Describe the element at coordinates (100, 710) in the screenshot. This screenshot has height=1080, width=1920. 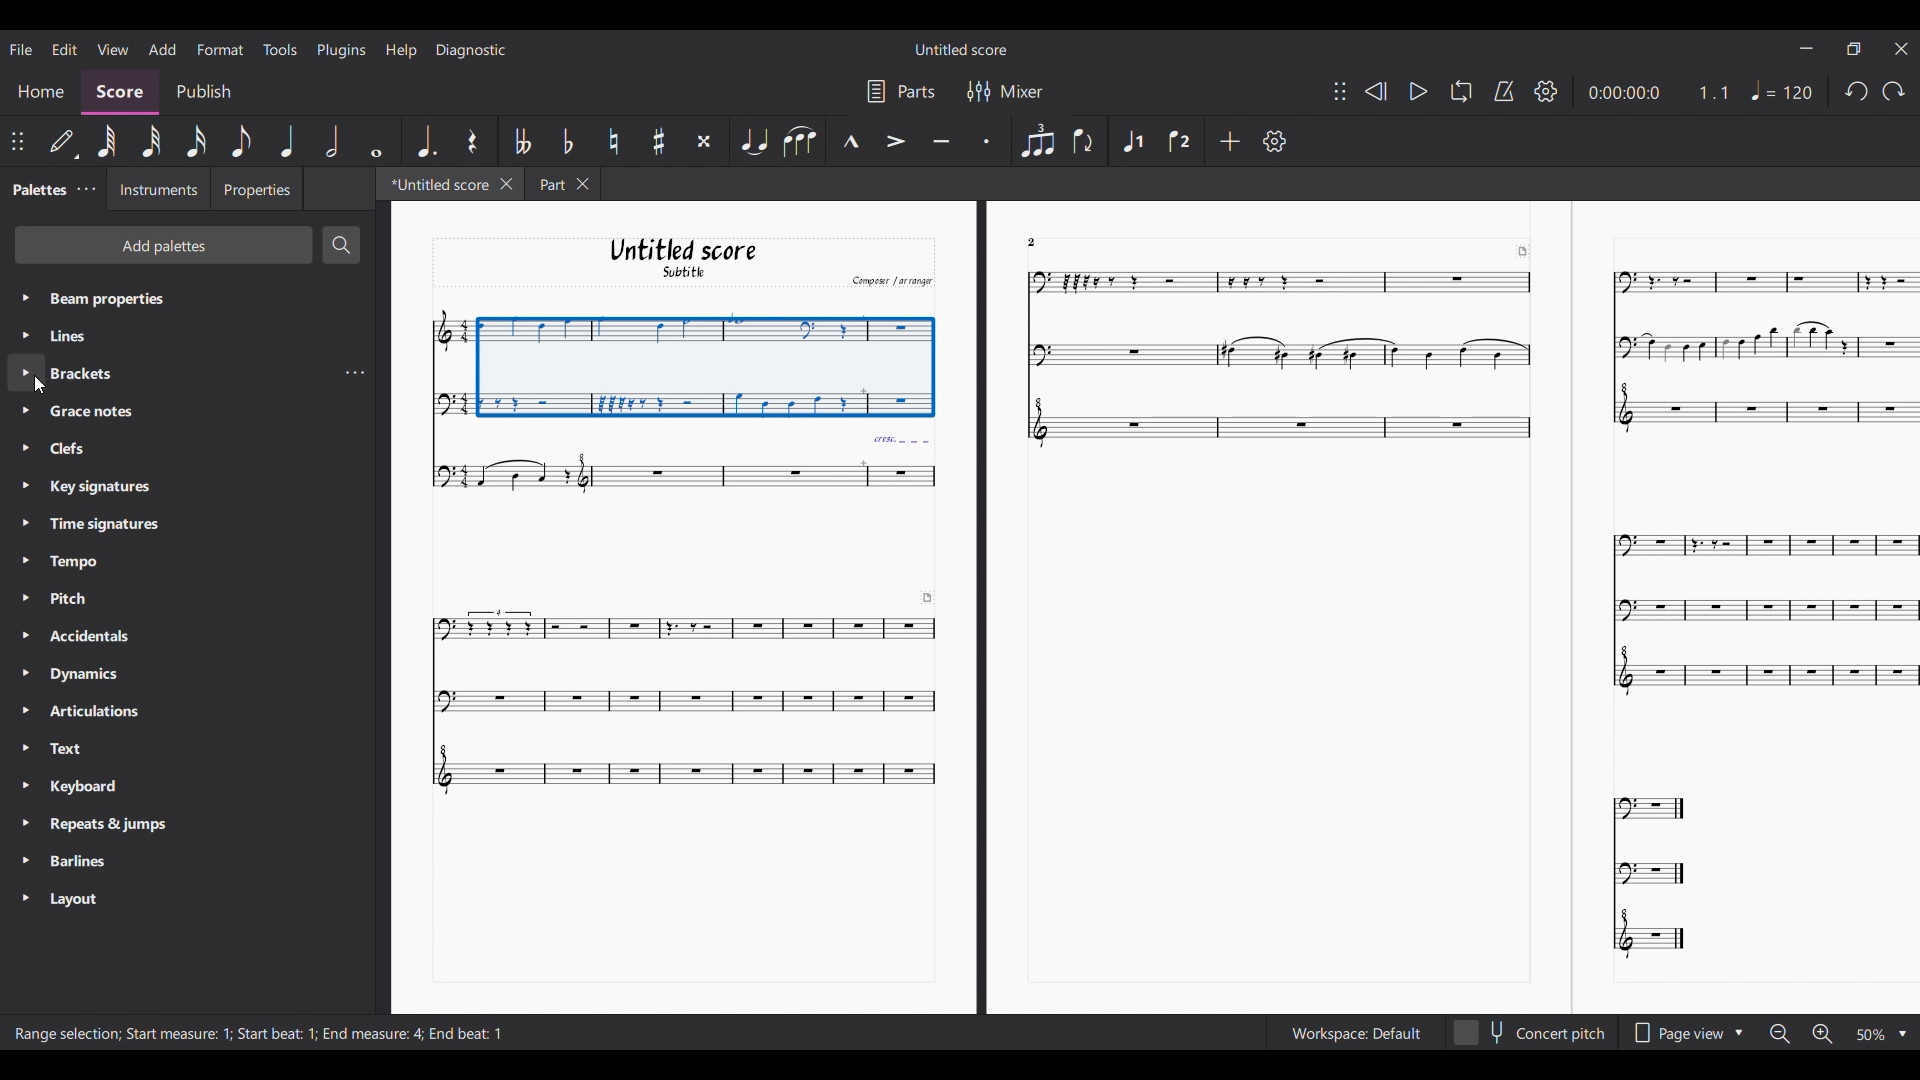
I see `Articulations` at that location.